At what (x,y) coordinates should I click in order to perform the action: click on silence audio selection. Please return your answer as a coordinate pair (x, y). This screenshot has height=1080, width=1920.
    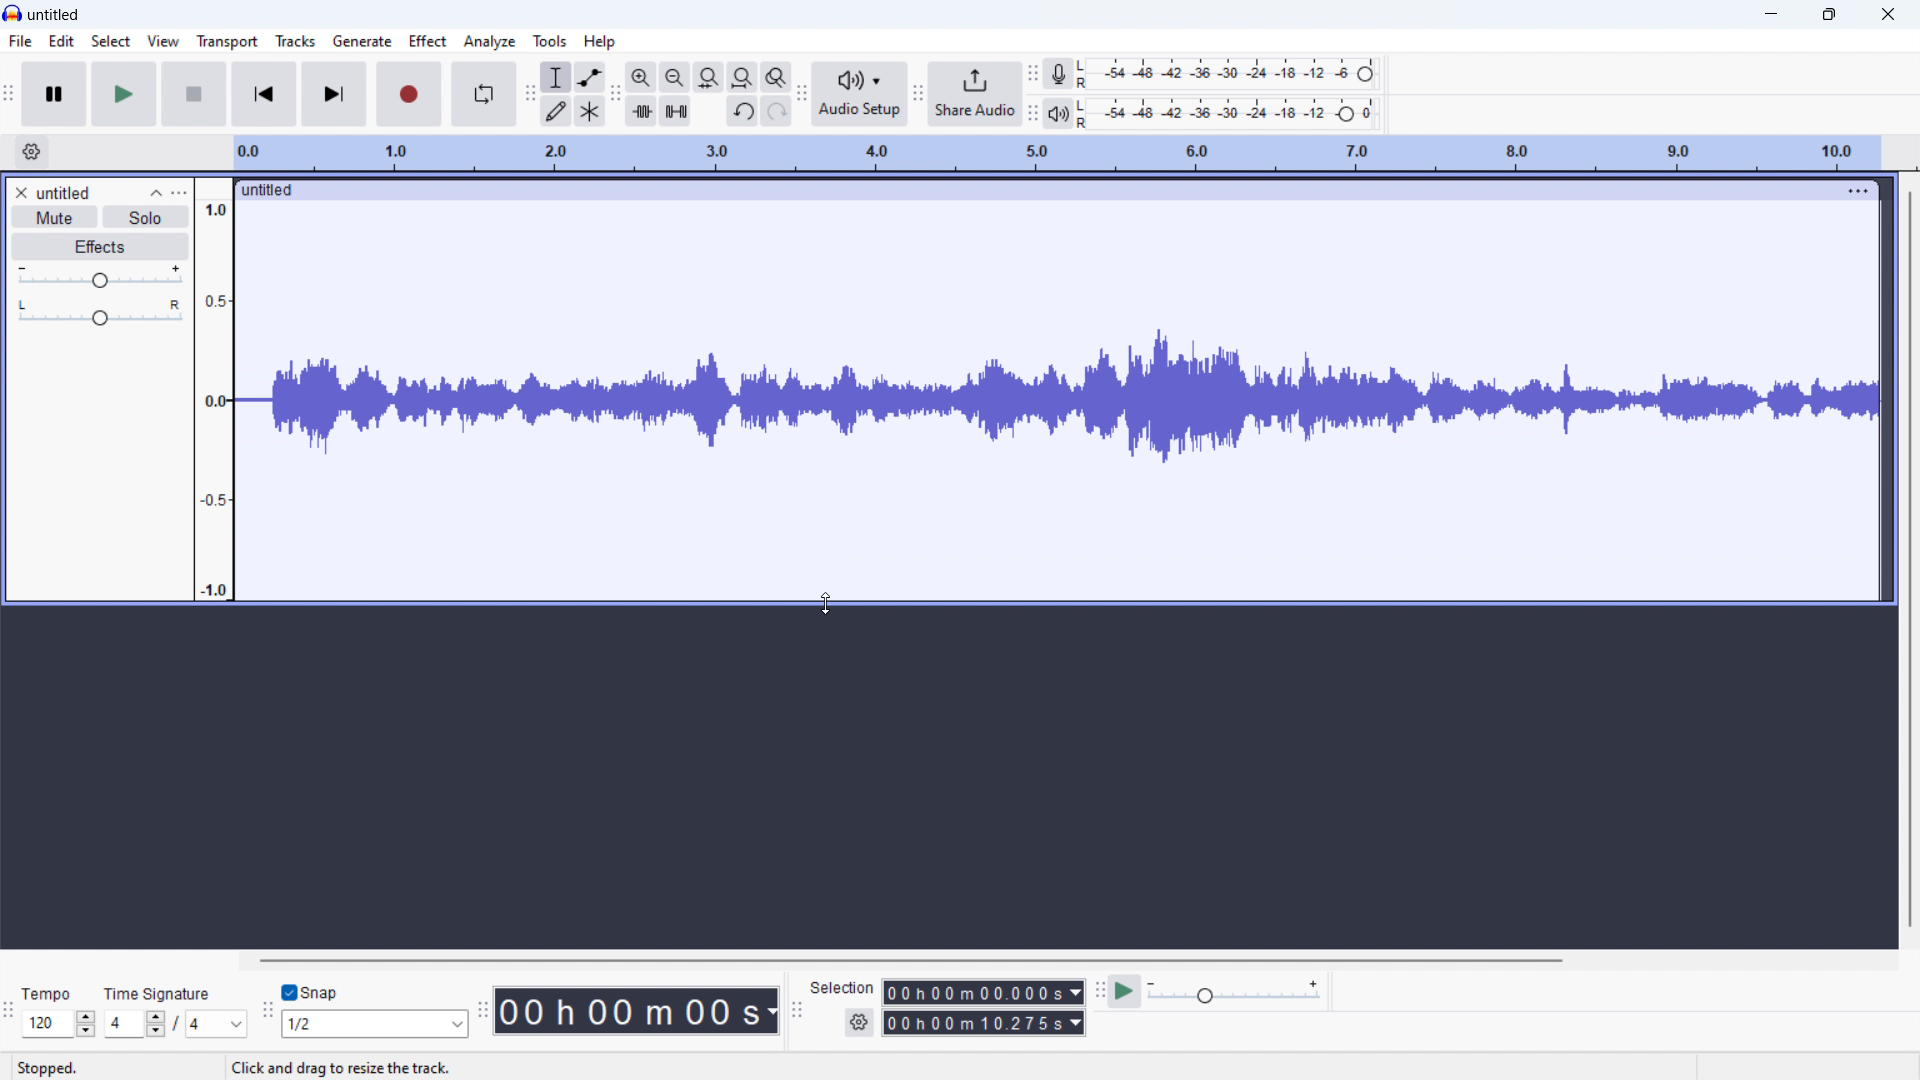
    Looking at the image, I should click on (675, 111).